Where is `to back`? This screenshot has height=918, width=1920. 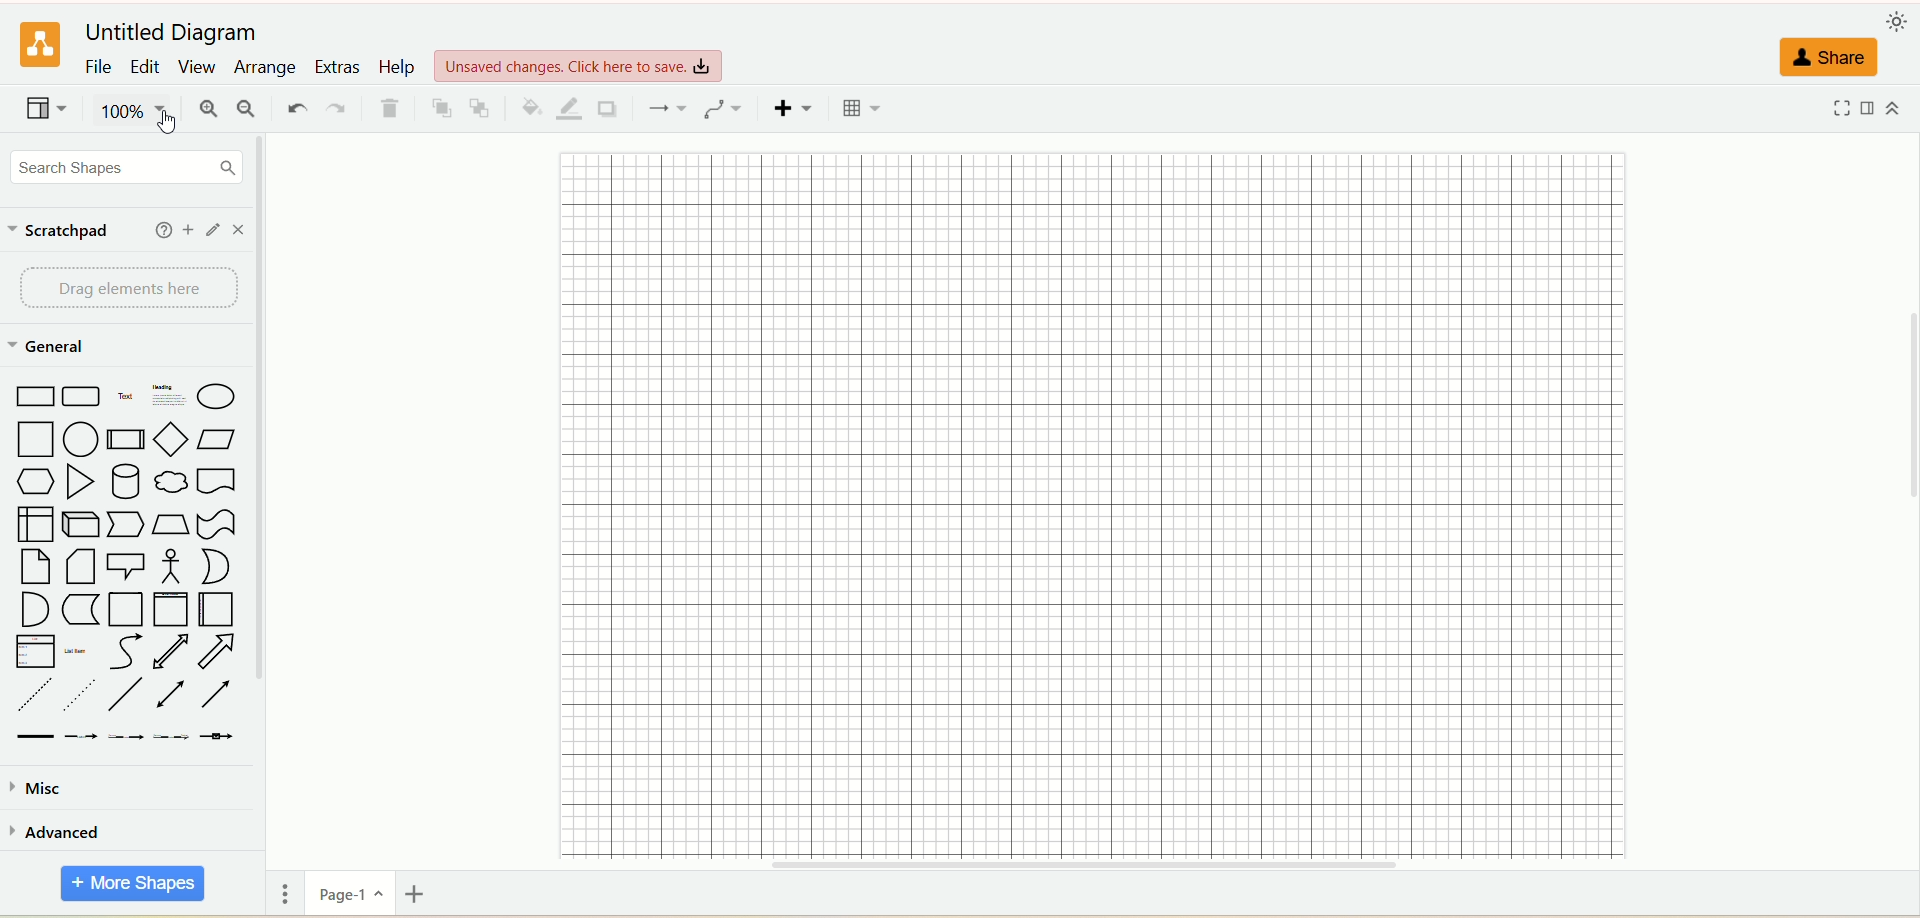
to back is located at coordinates (484, 108).